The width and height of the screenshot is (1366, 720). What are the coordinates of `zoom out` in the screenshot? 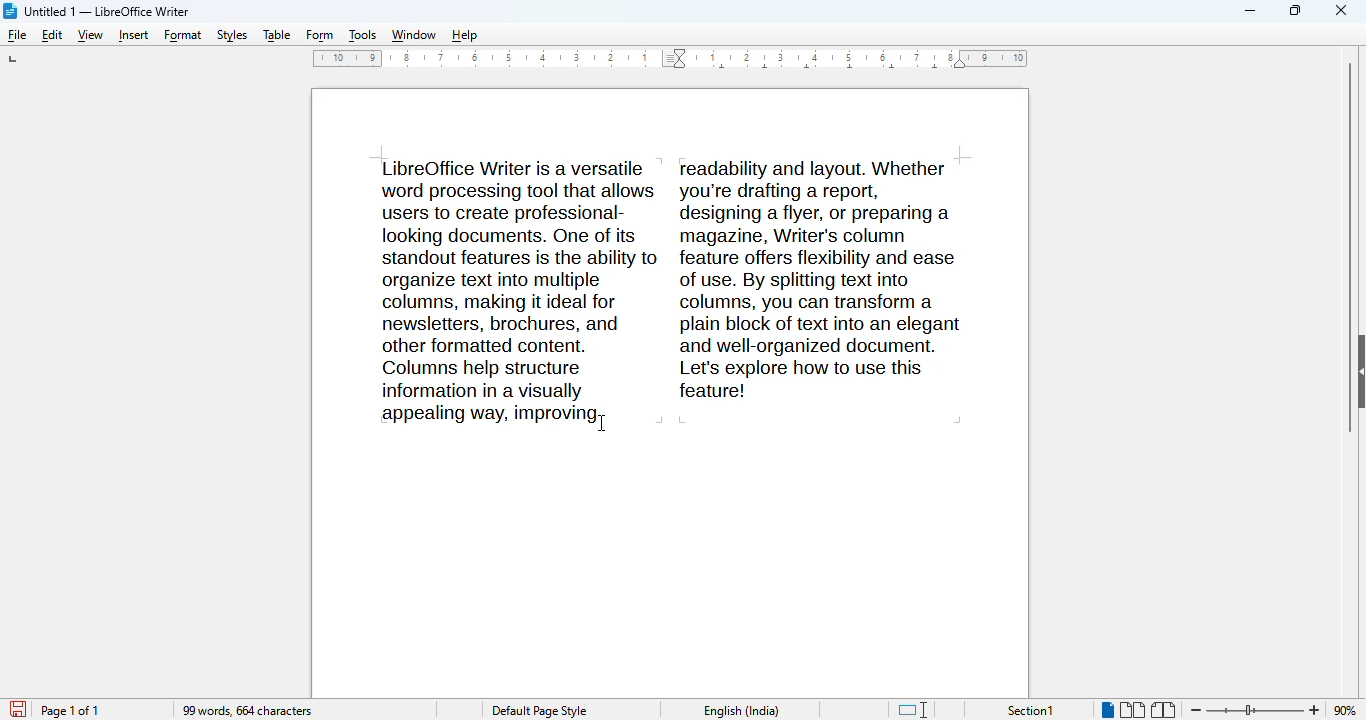 It's located at (1197, 709).